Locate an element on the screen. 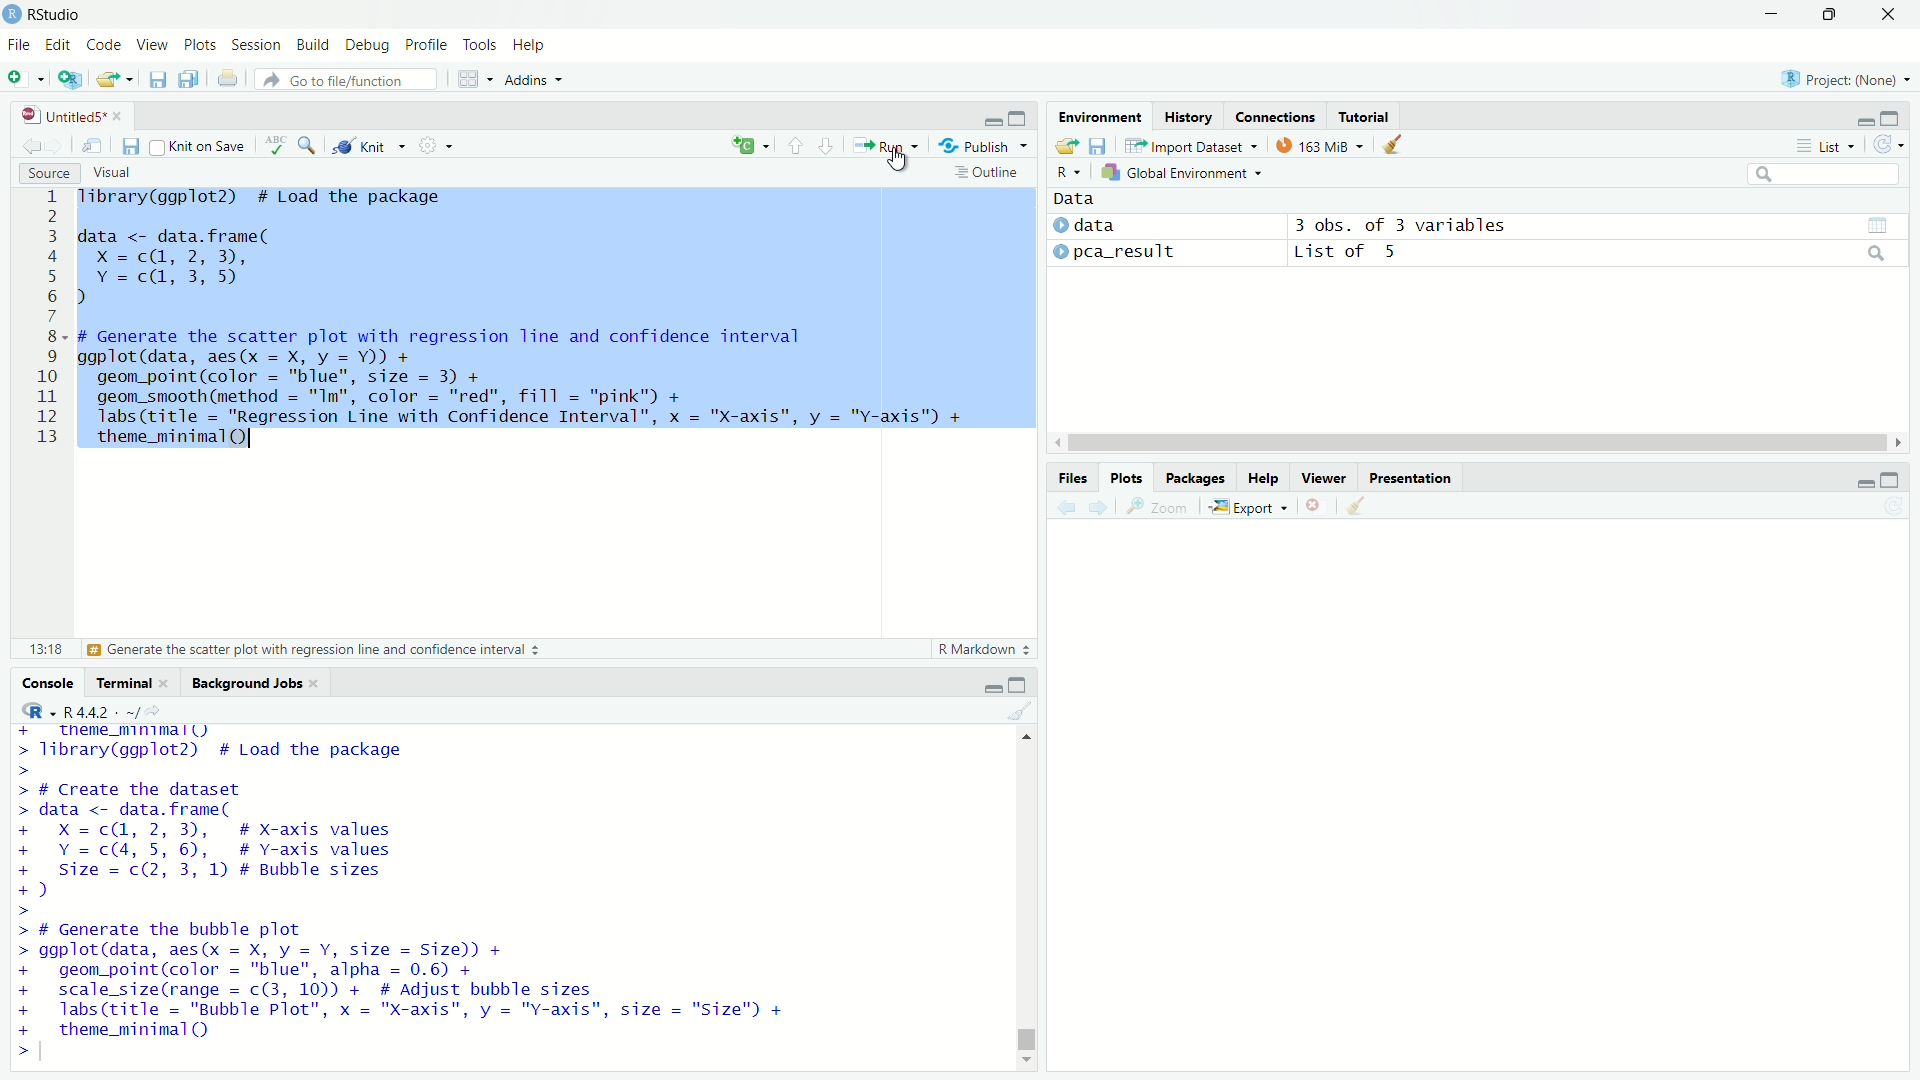 This screenshot has height=1080, width=1920. Go forward to next source location is located at coordinates (56, 146).